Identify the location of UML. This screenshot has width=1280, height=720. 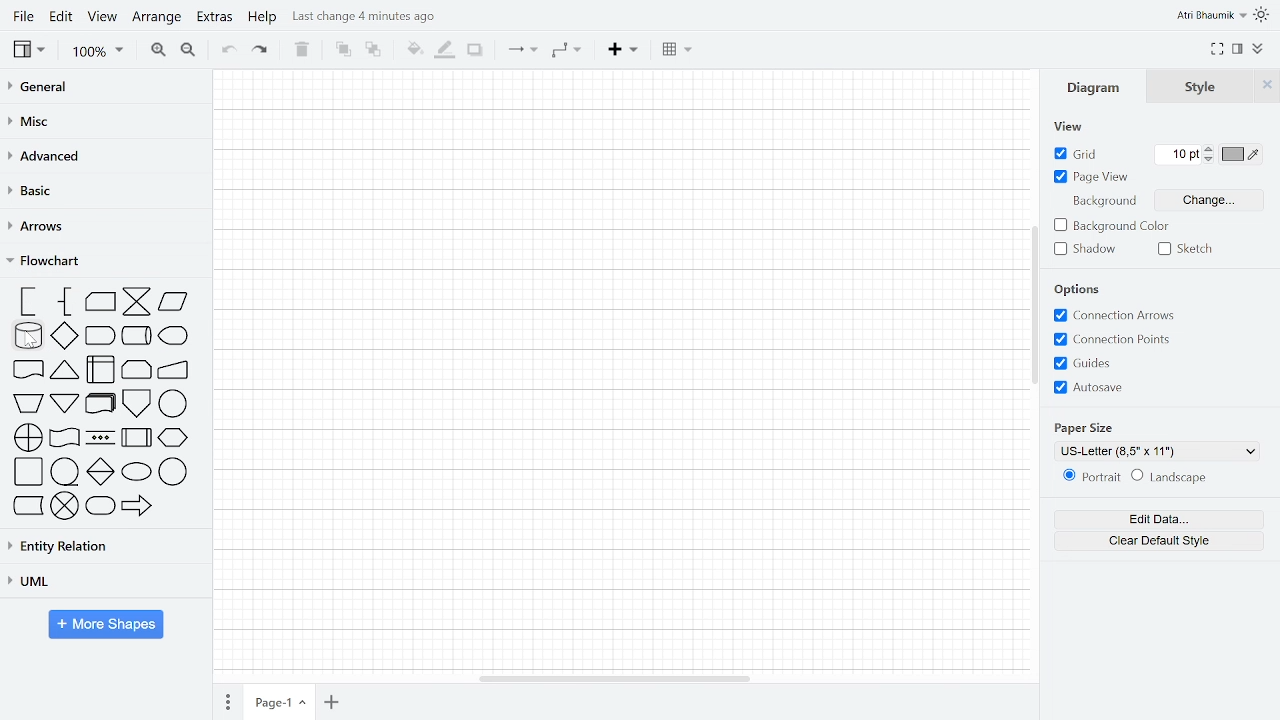
(98, 581).